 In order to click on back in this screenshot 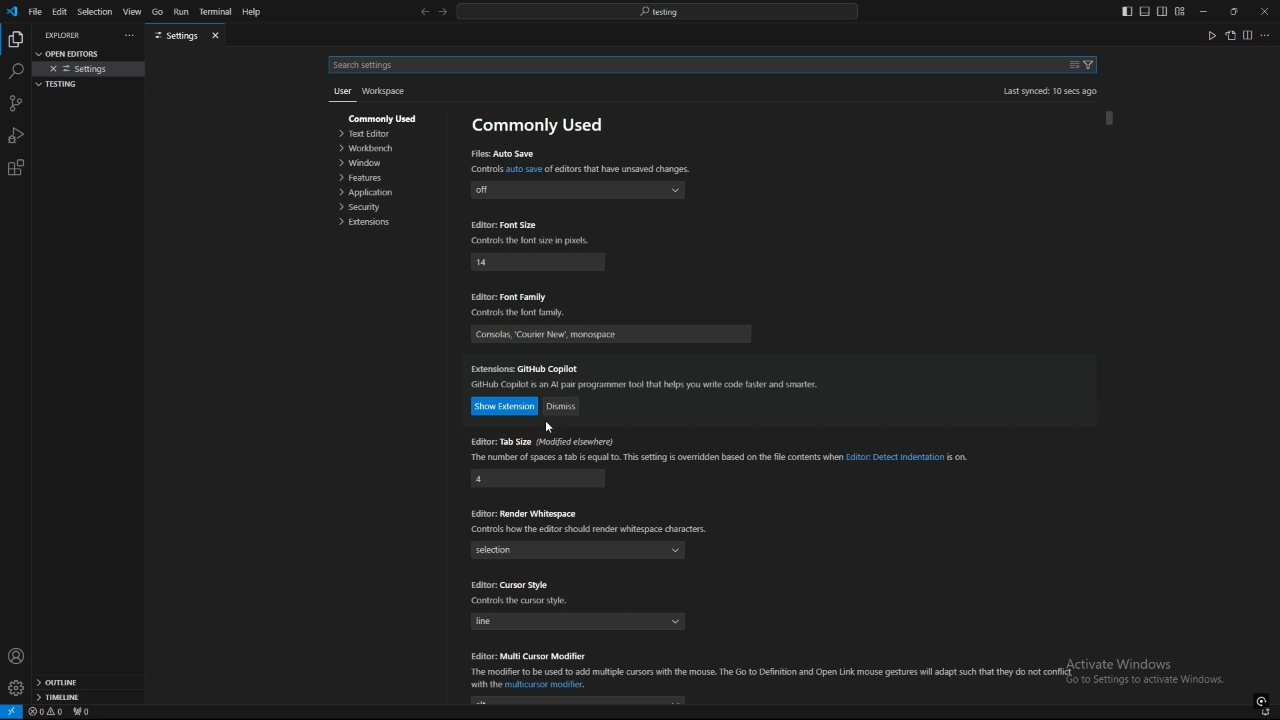, I will do `click(424, 12)`.